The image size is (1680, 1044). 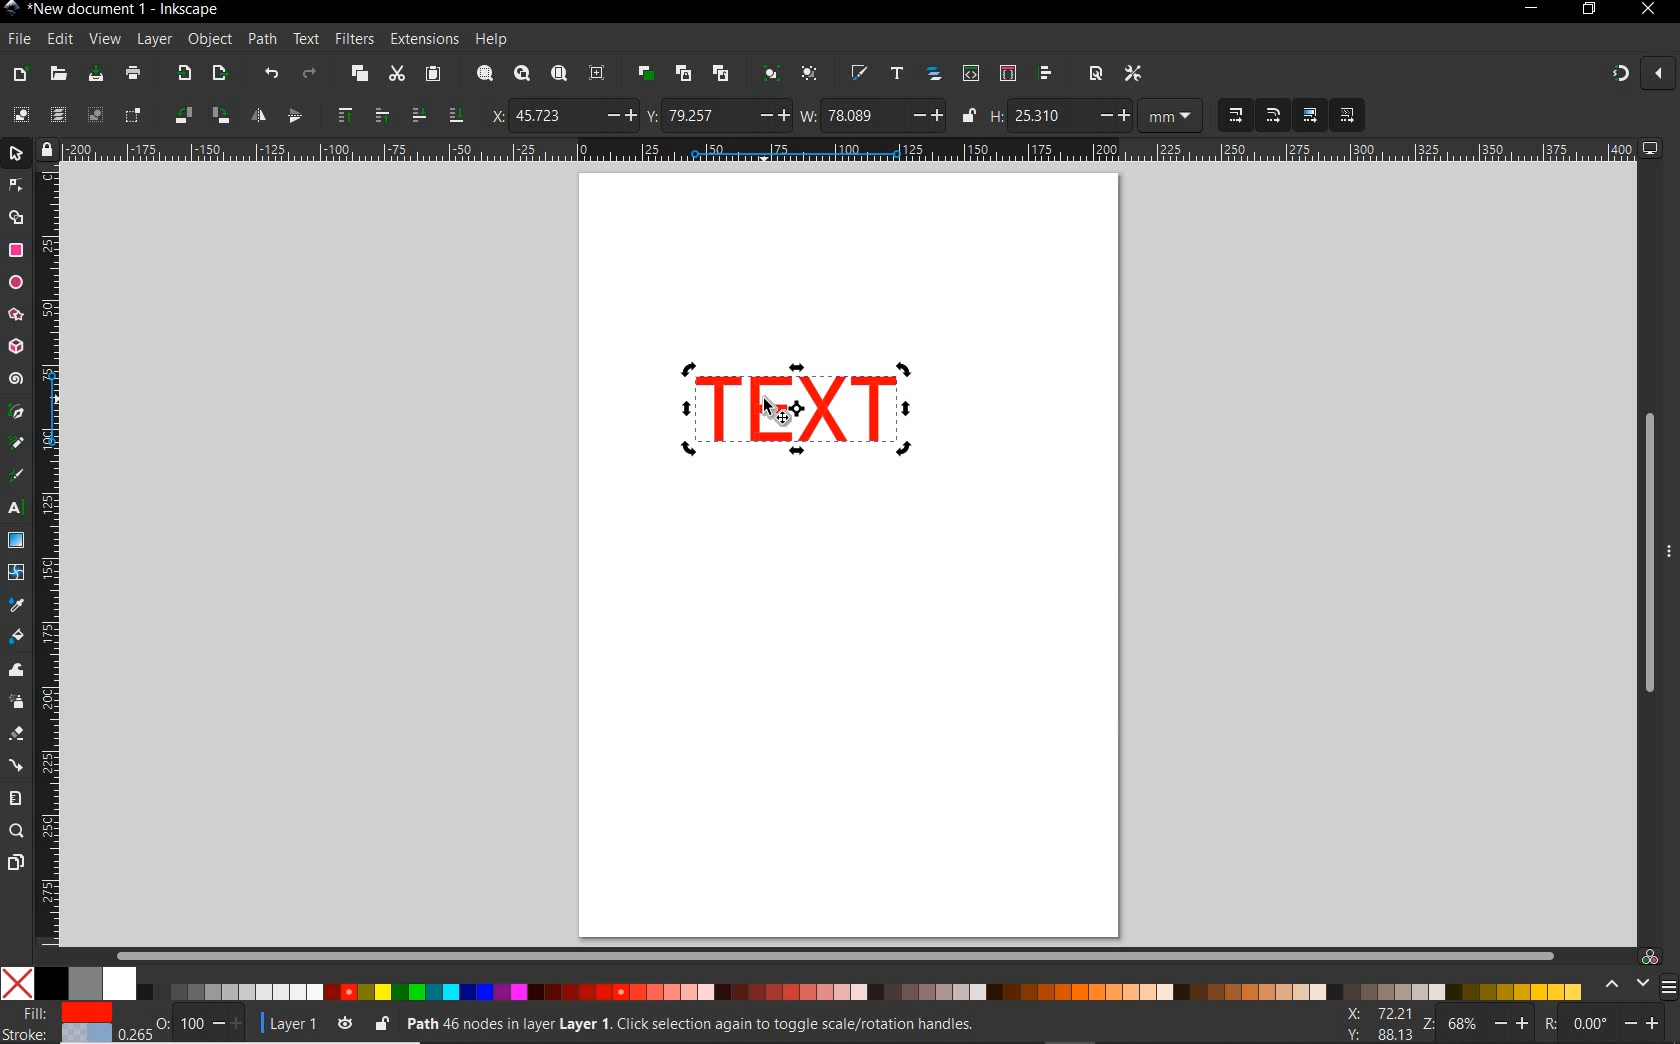 I want to click on SCALING, so click(x=1255, y=116).